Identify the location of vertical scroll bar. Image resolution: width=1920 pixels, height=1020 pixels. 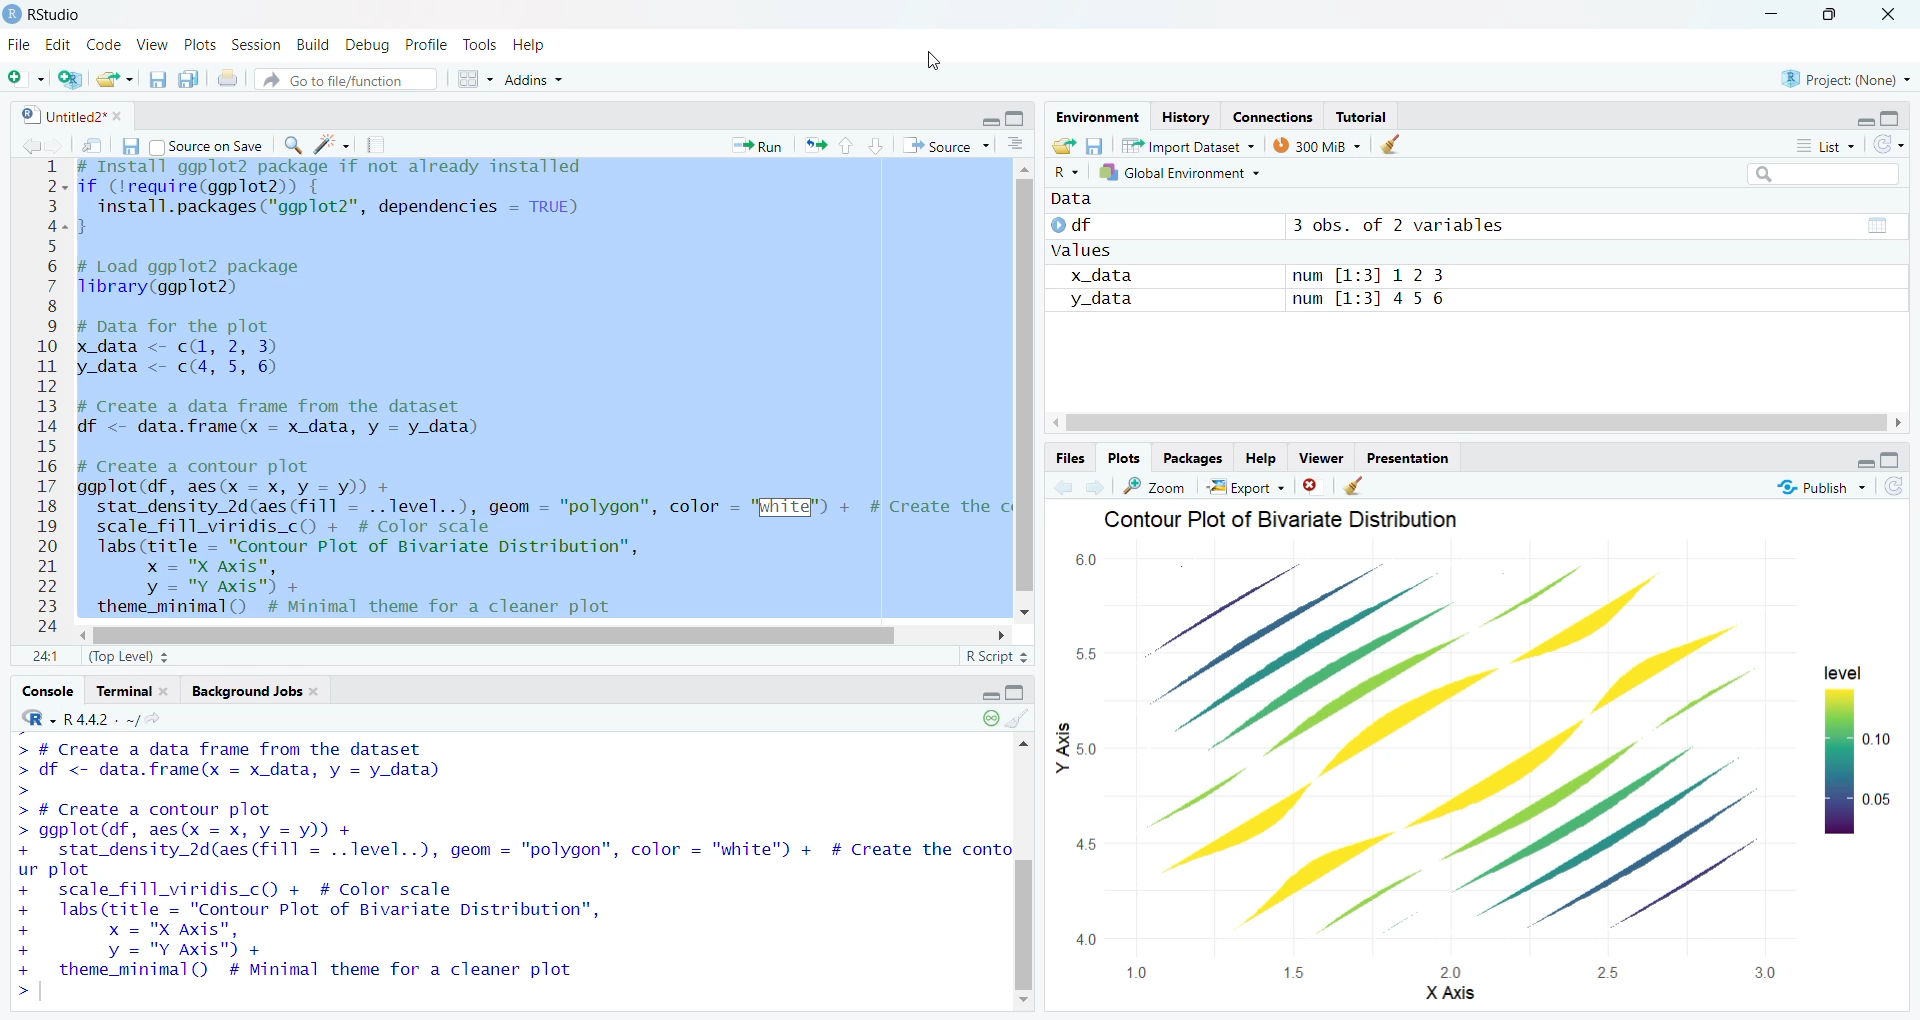
(1027, 898).